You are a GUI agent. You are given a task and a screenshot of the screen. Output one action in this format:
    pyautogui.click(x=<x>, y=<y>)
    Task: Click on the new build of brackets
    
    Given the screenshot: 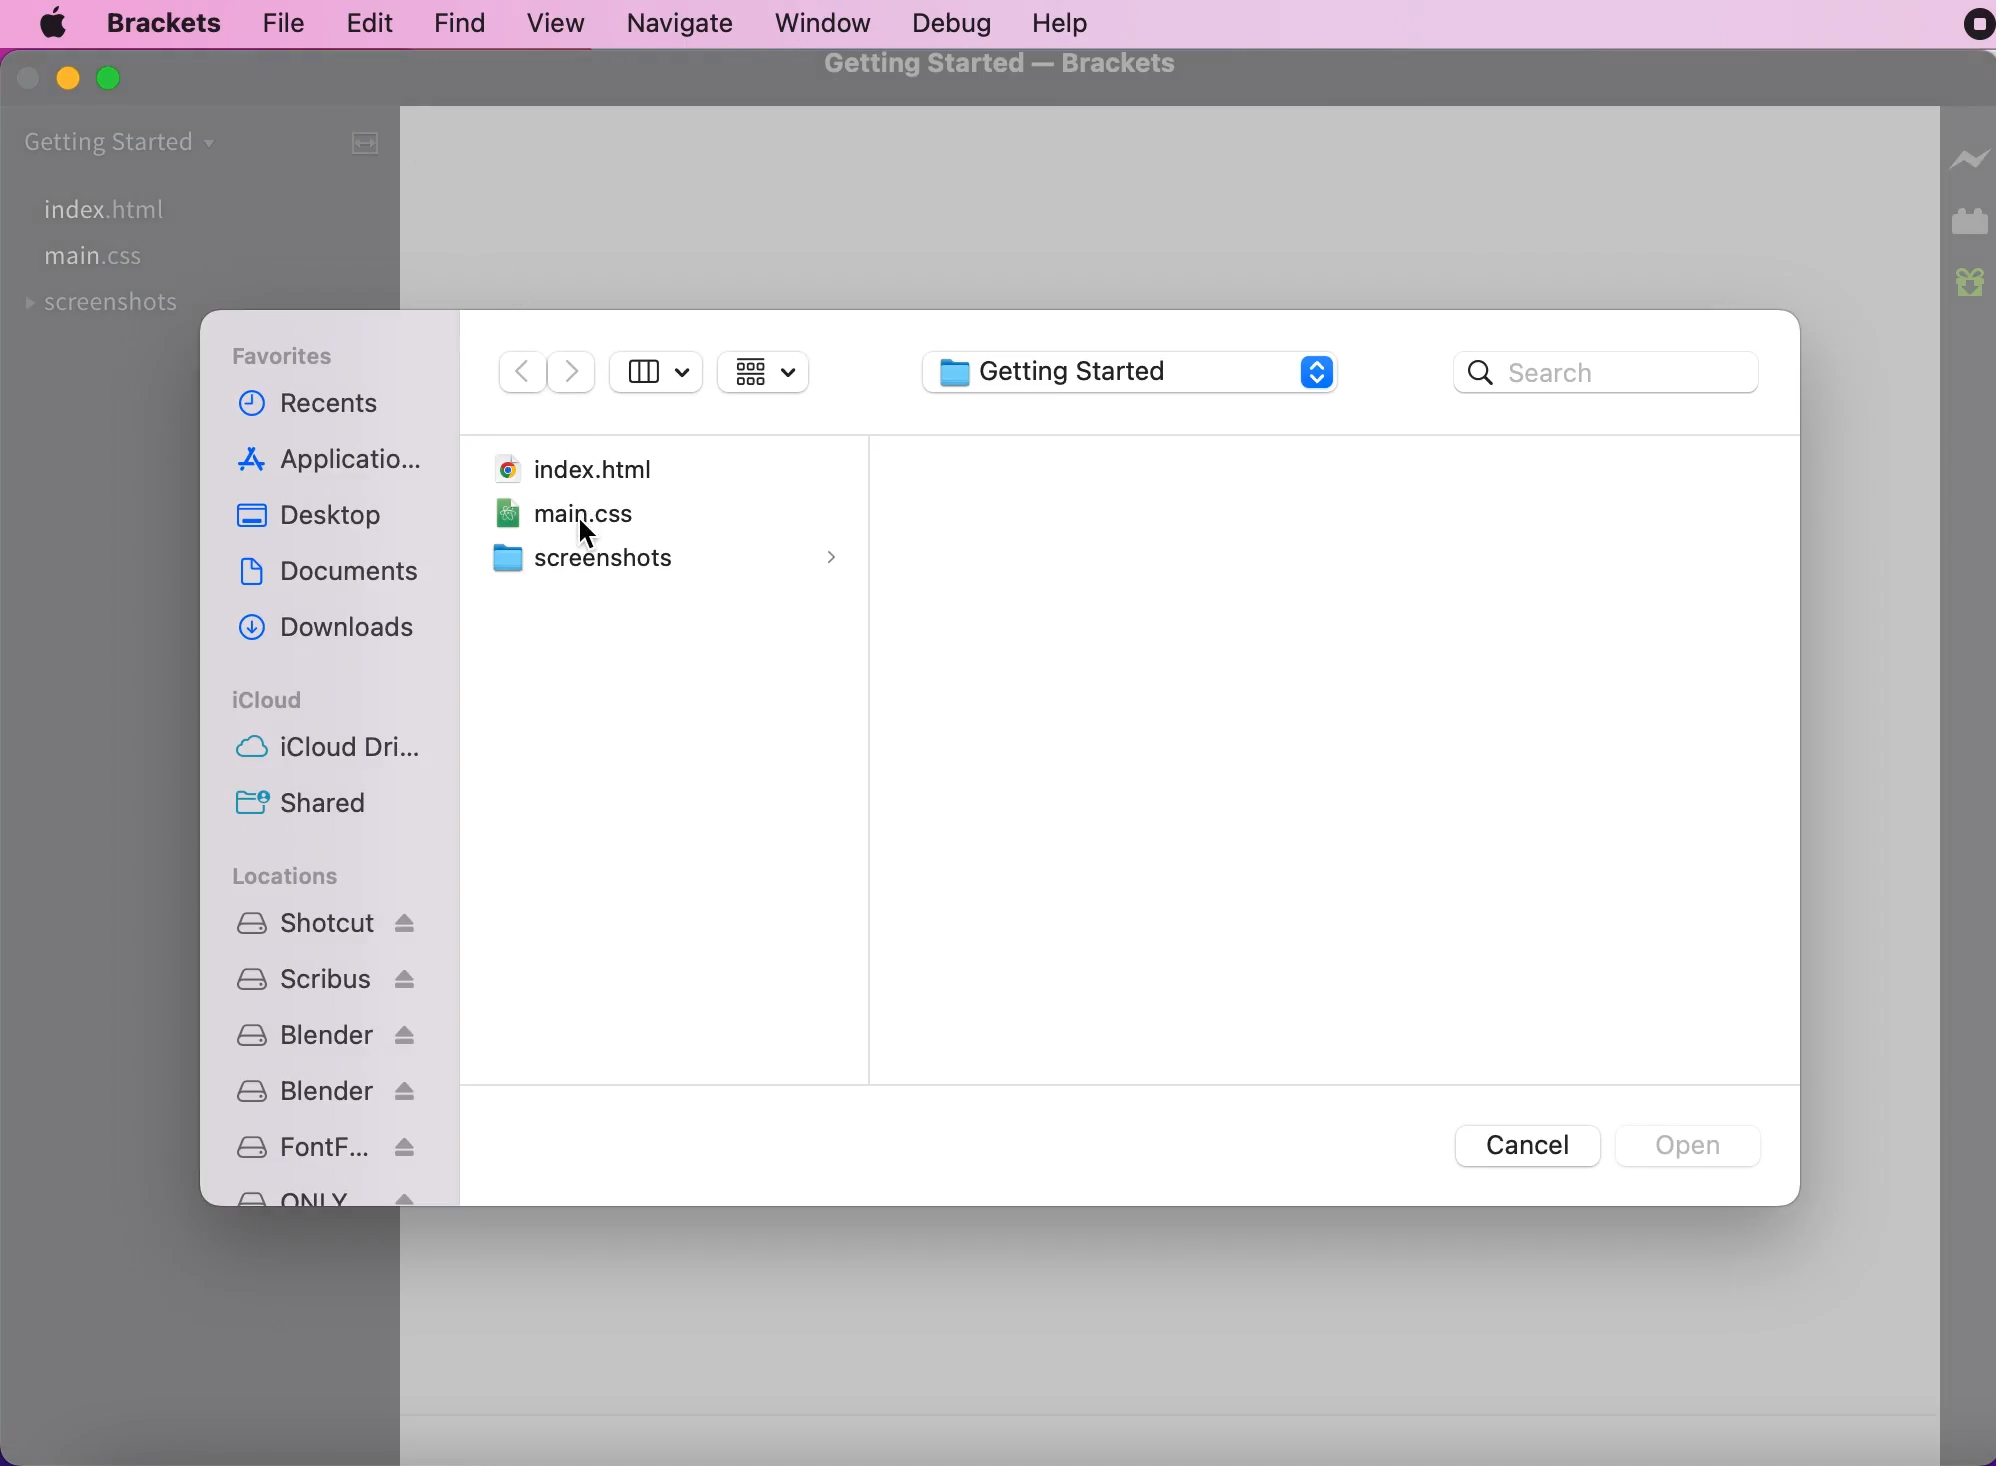 What is the action you would take?
    pyautogui.click(x=1970, y=284)
    